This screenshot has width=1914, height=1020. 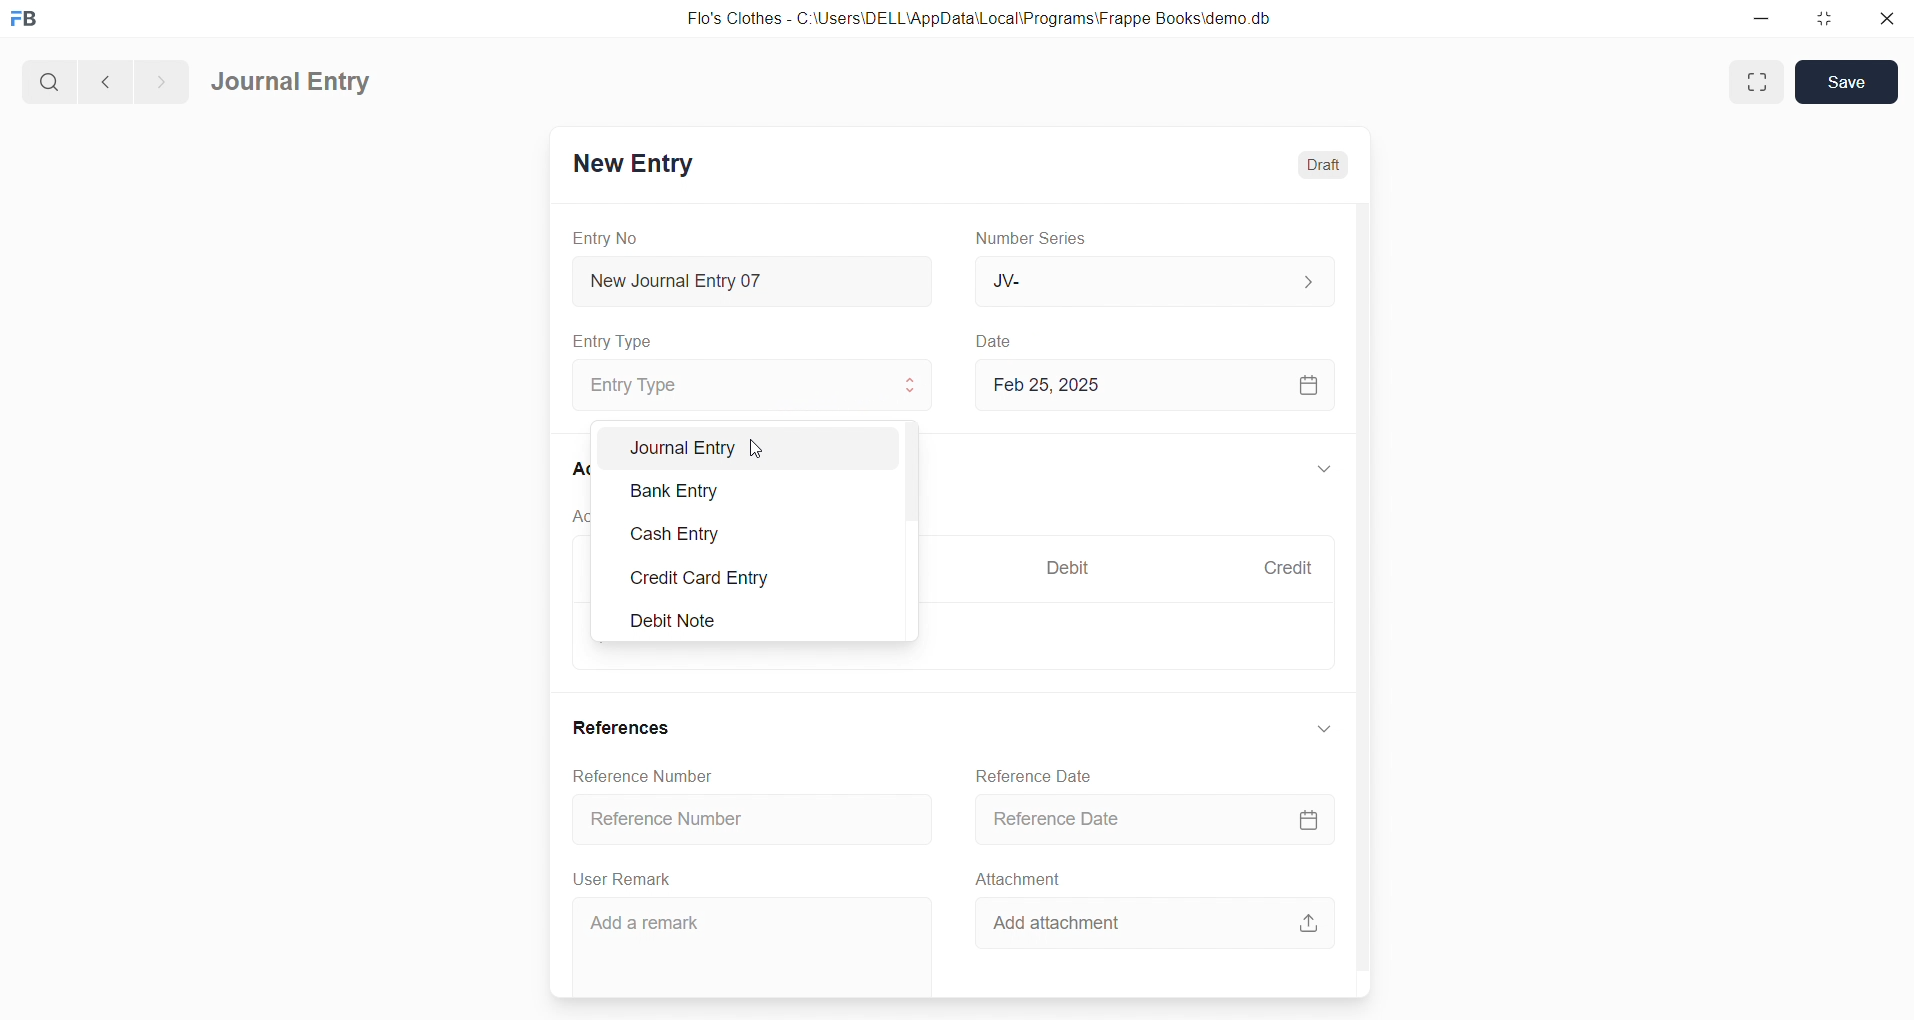 I want to click on Accounts, so click(x=575, y=471).